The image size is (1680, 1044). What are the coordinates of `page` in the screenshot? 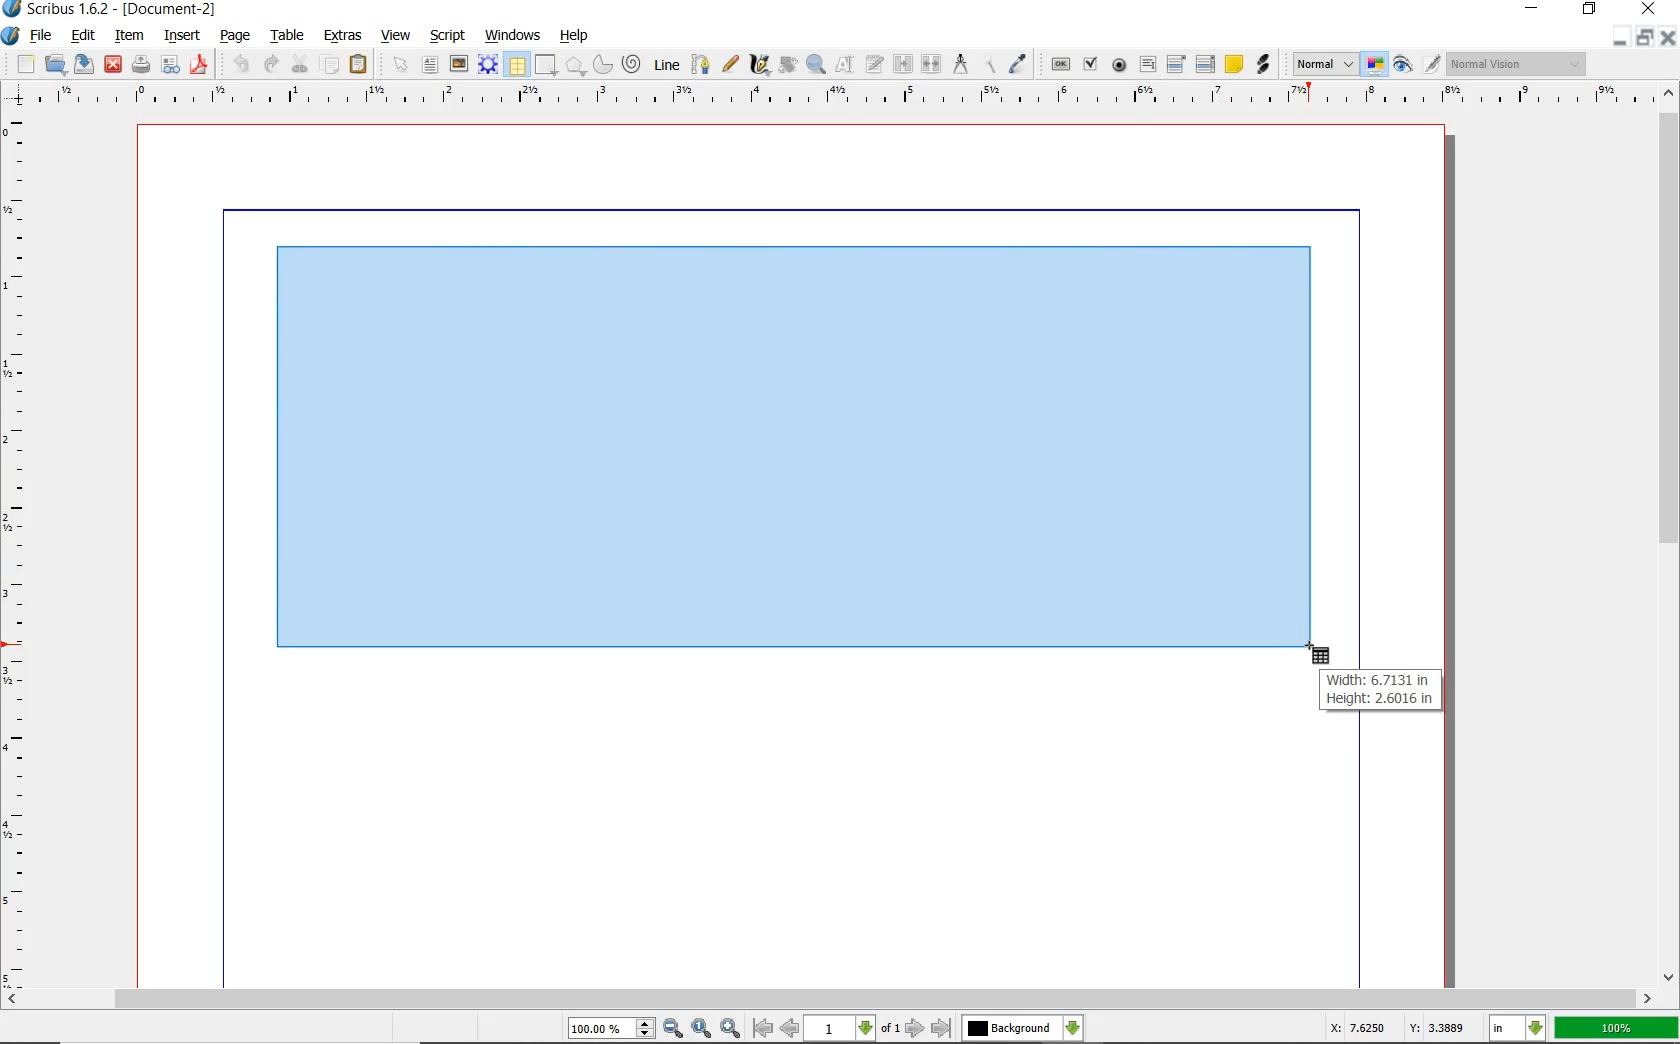 It's located at (238, 38).